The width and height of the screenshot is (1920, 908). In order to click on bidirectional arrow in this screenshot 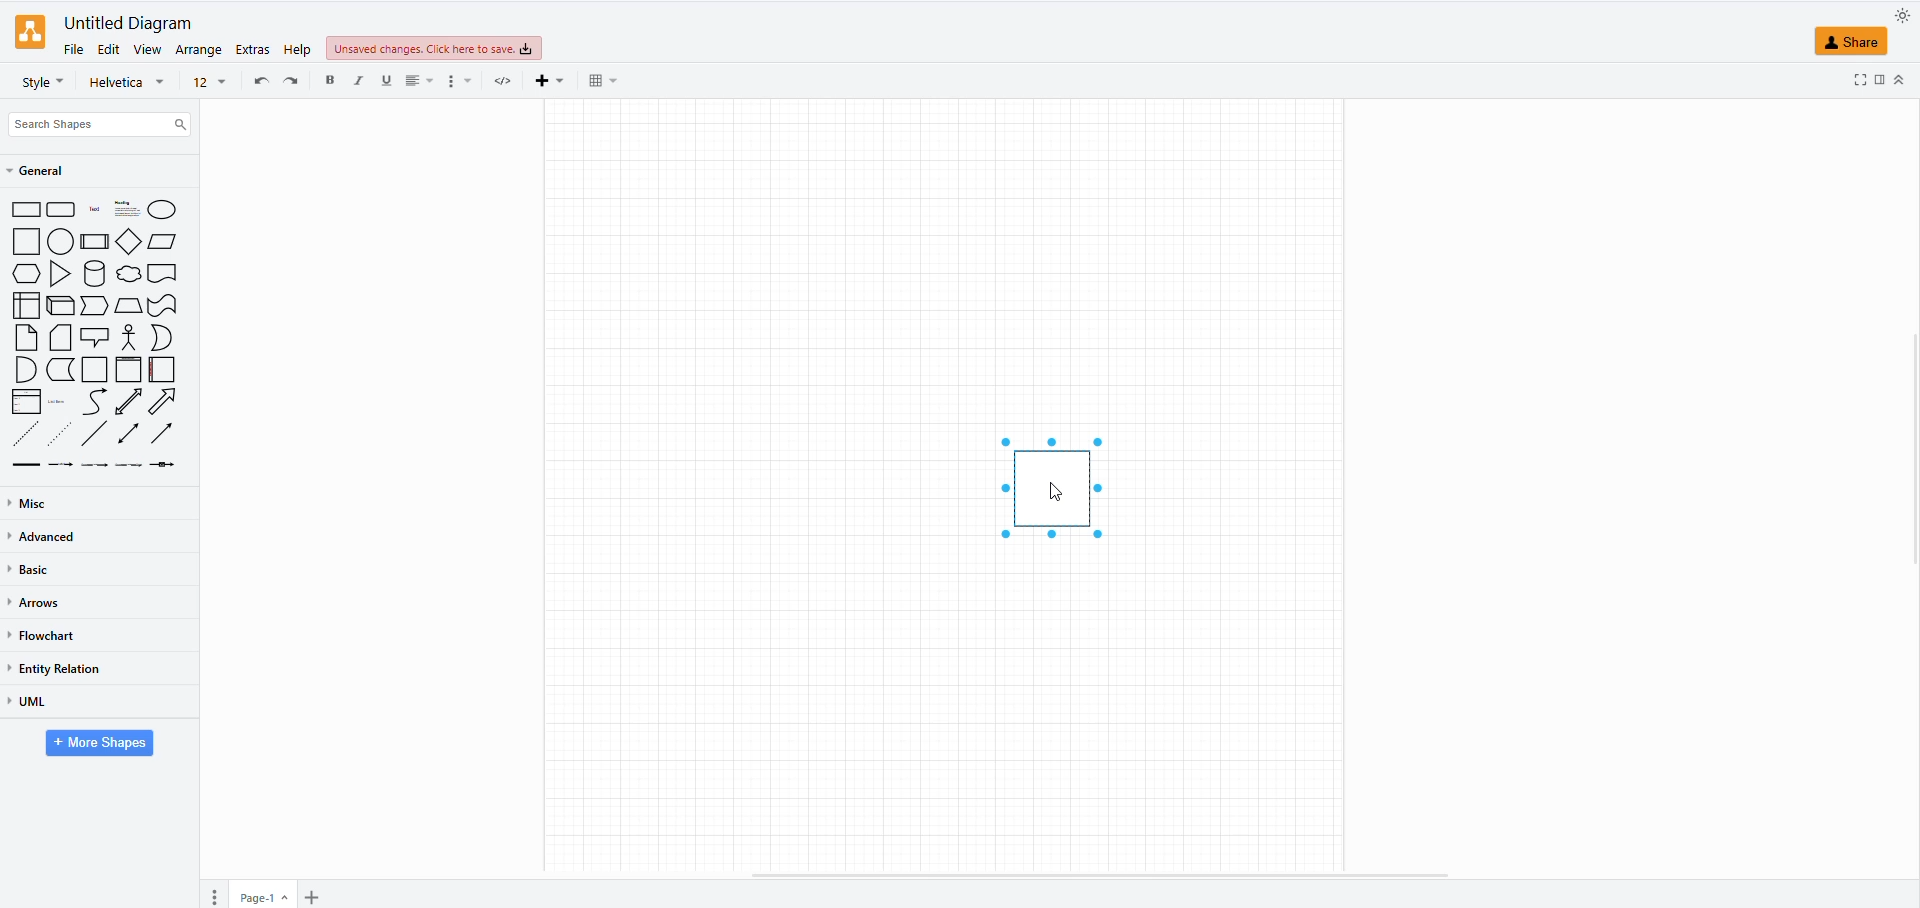, I will do `click(129, 402)`.